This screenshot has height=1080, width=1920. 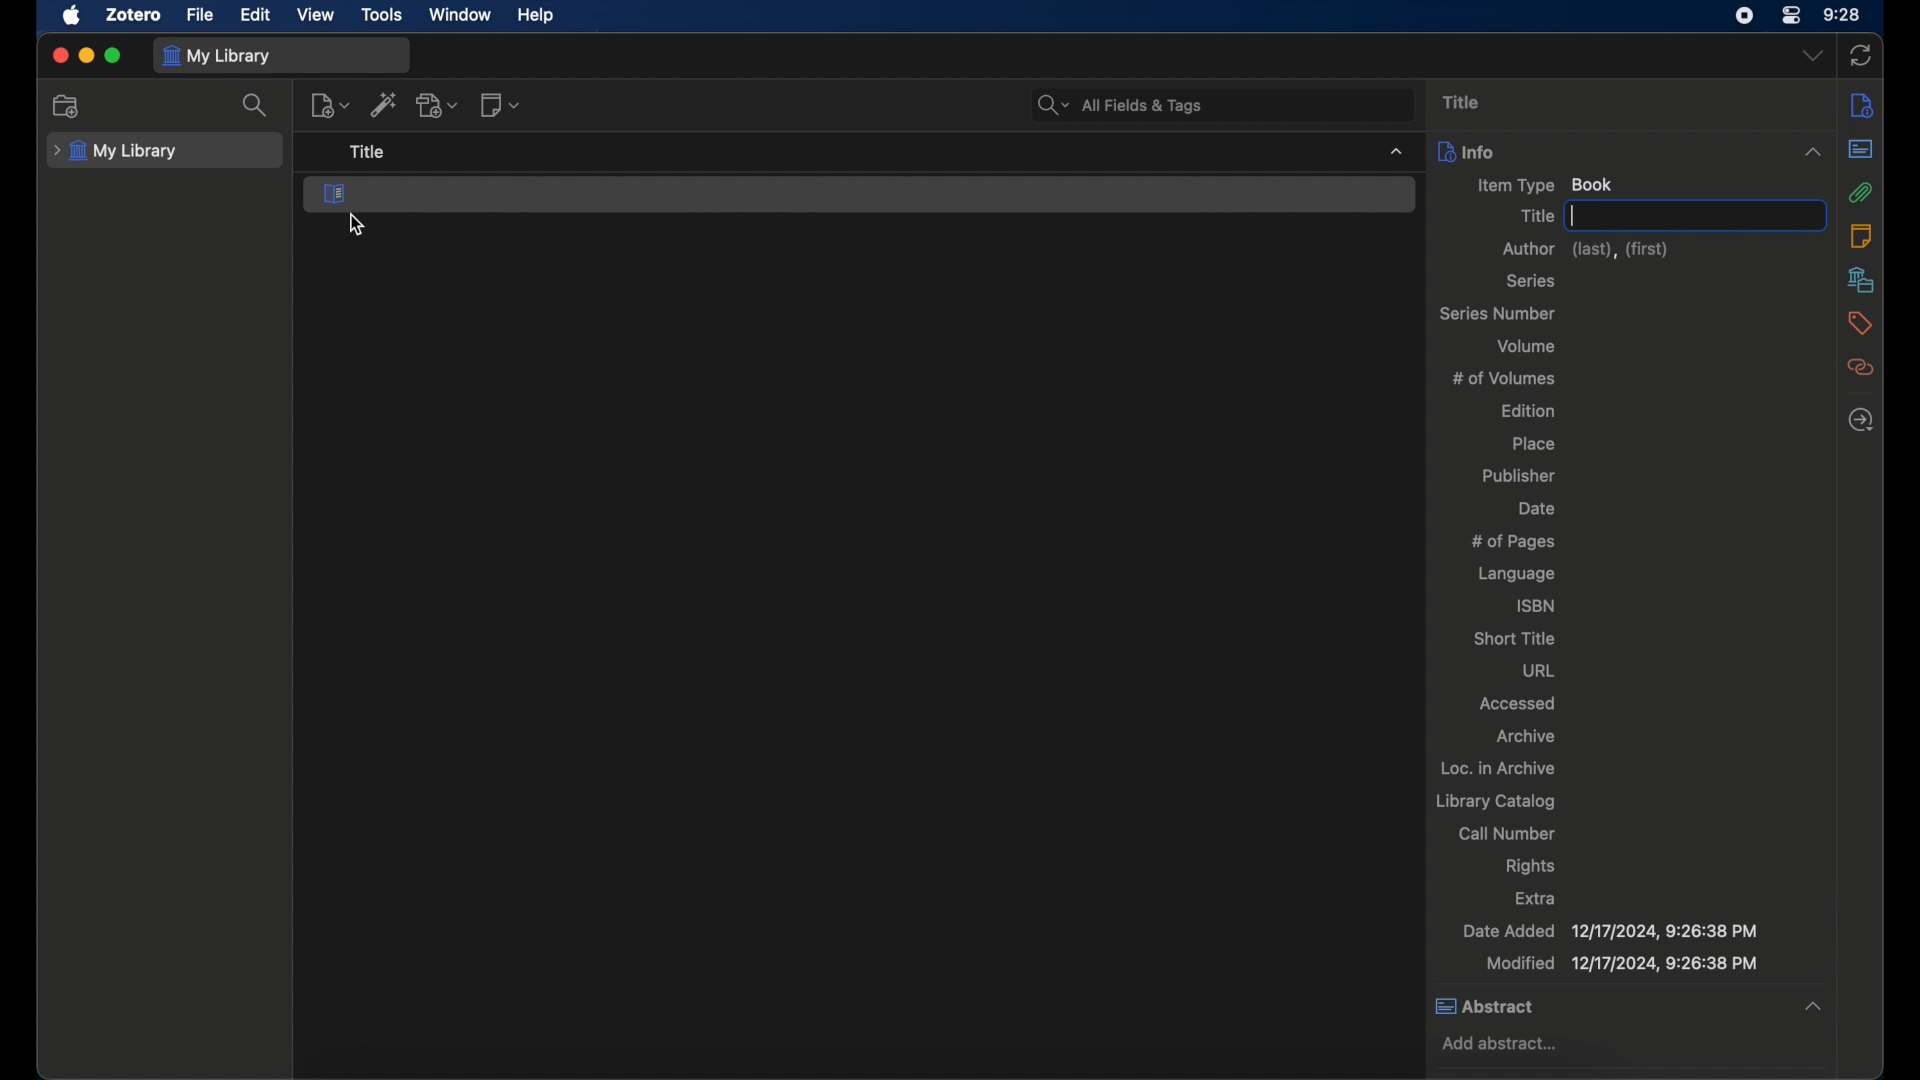 I want to click on all fields and tags, so click(x=1121, y=106).